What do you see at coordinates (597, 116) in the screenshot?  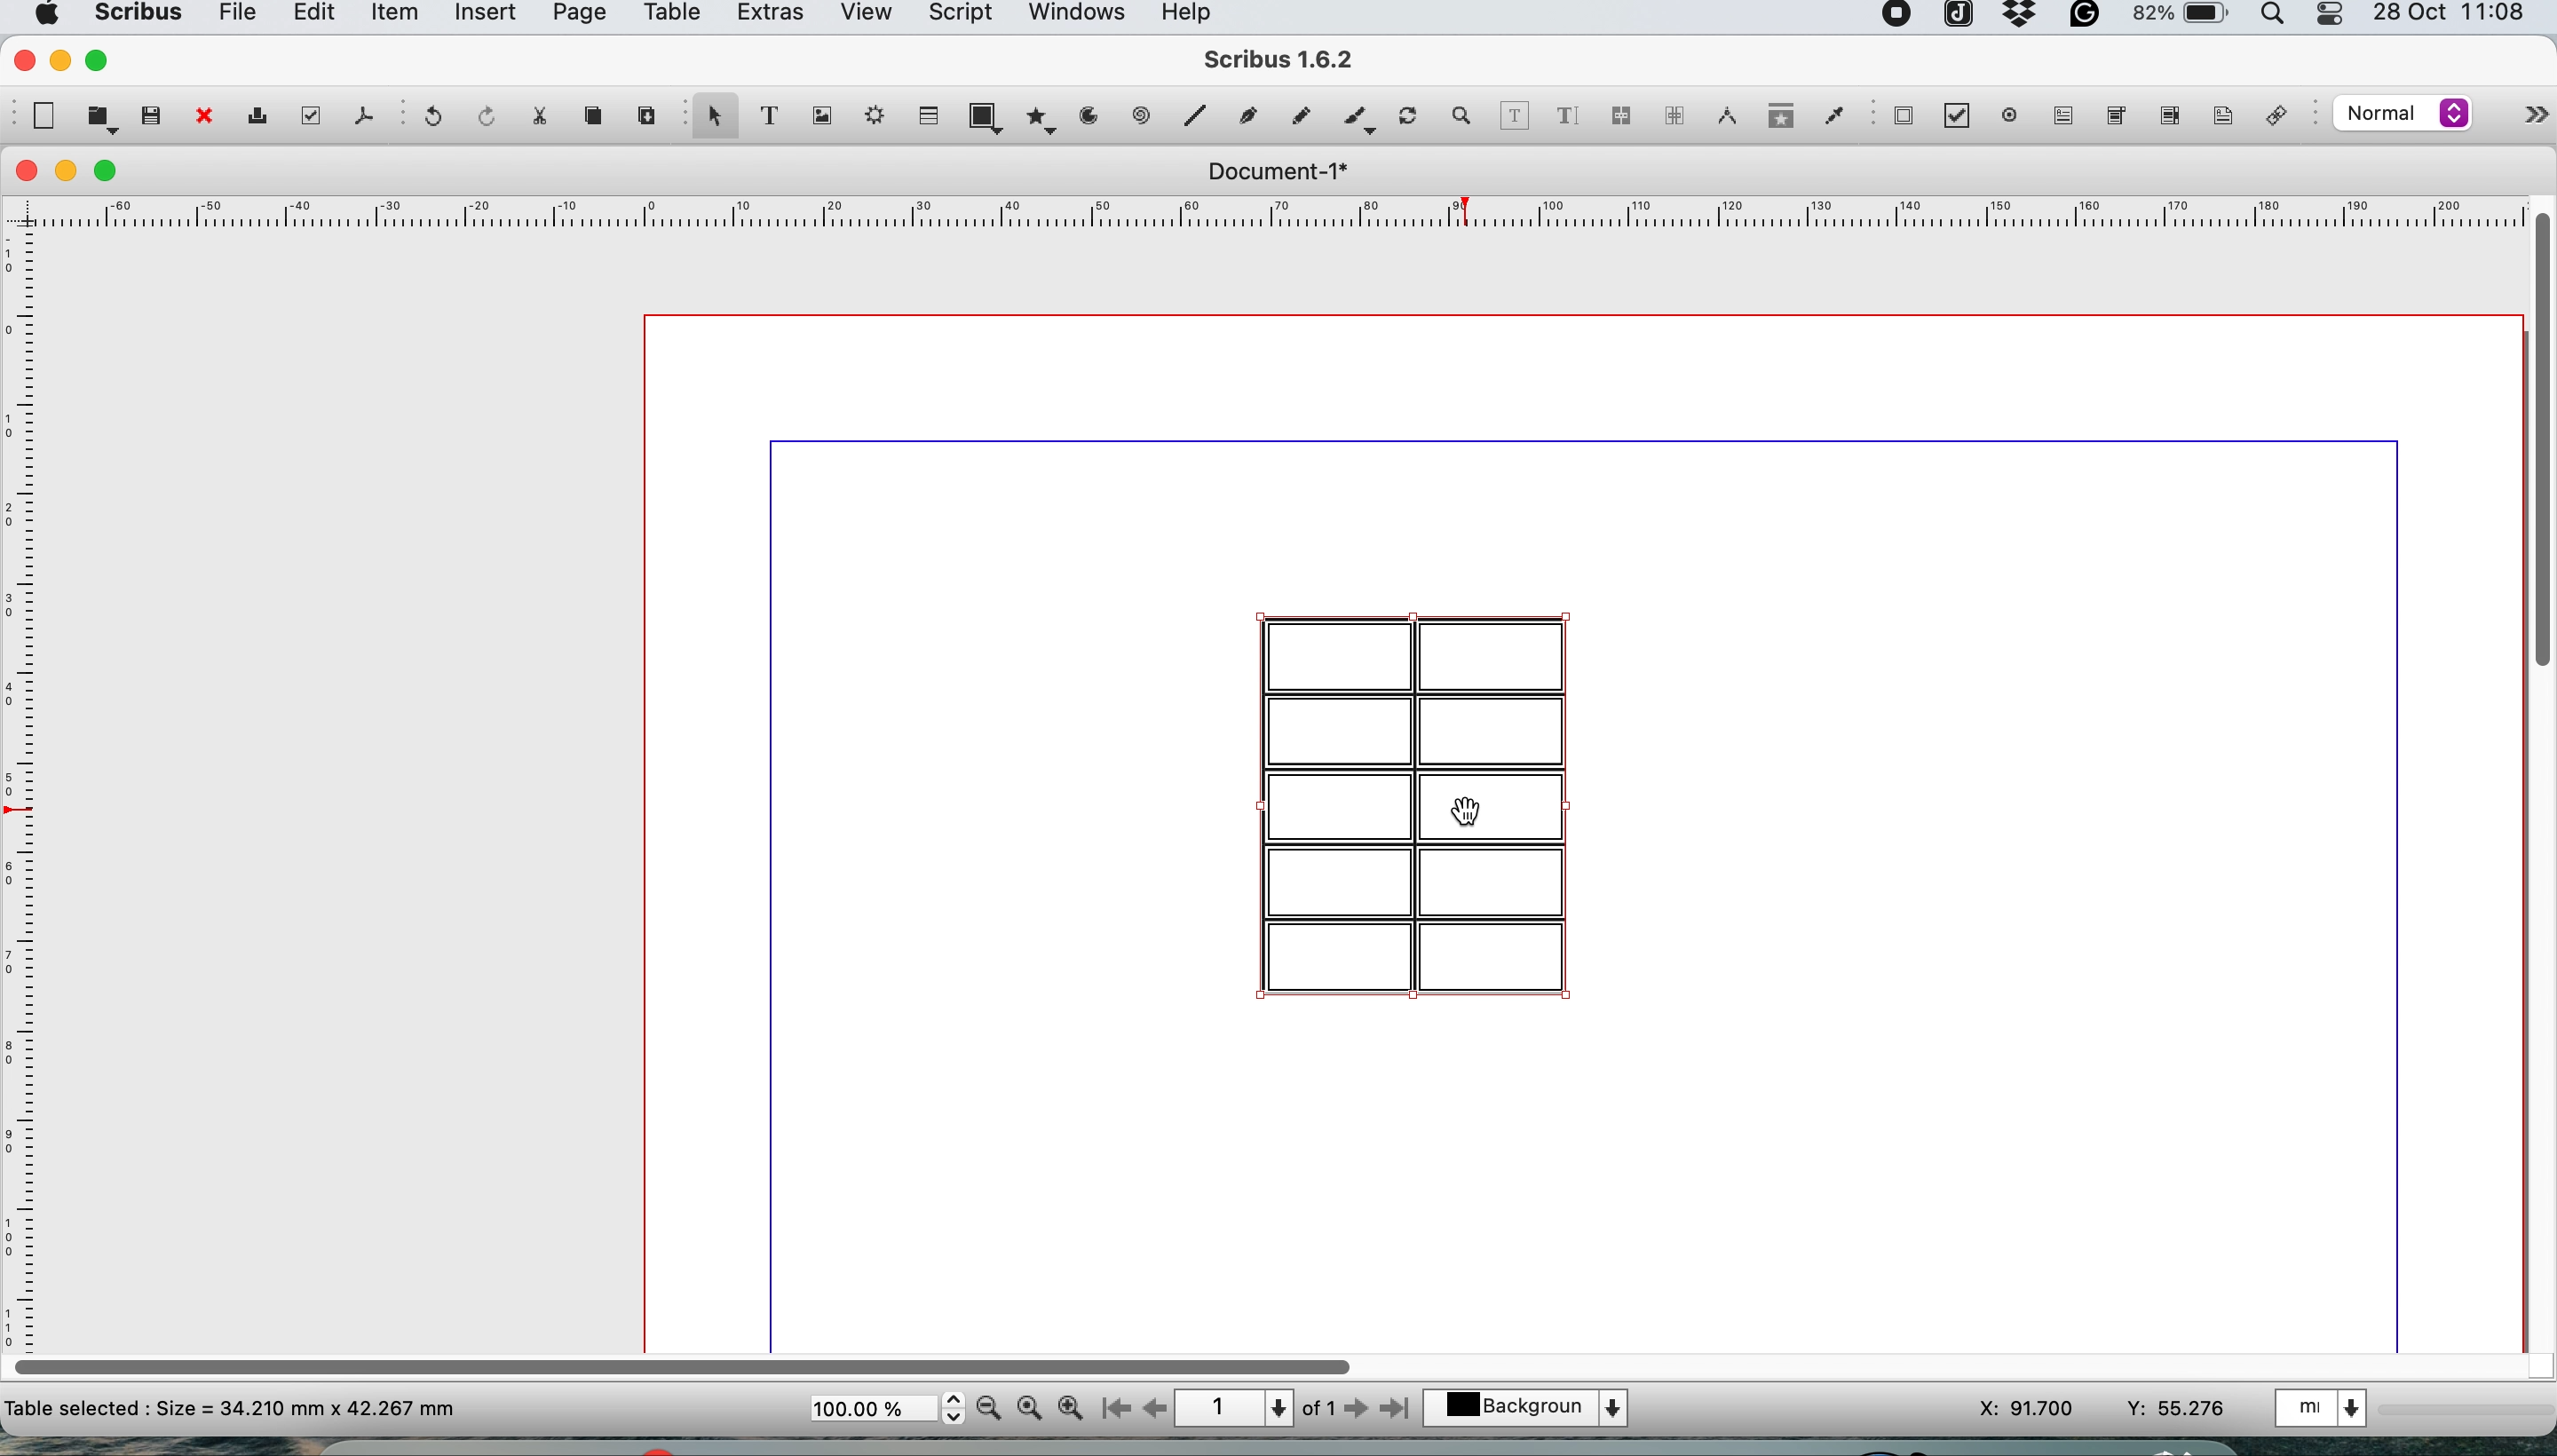 I see `copy` at bounding box center [597, 116].